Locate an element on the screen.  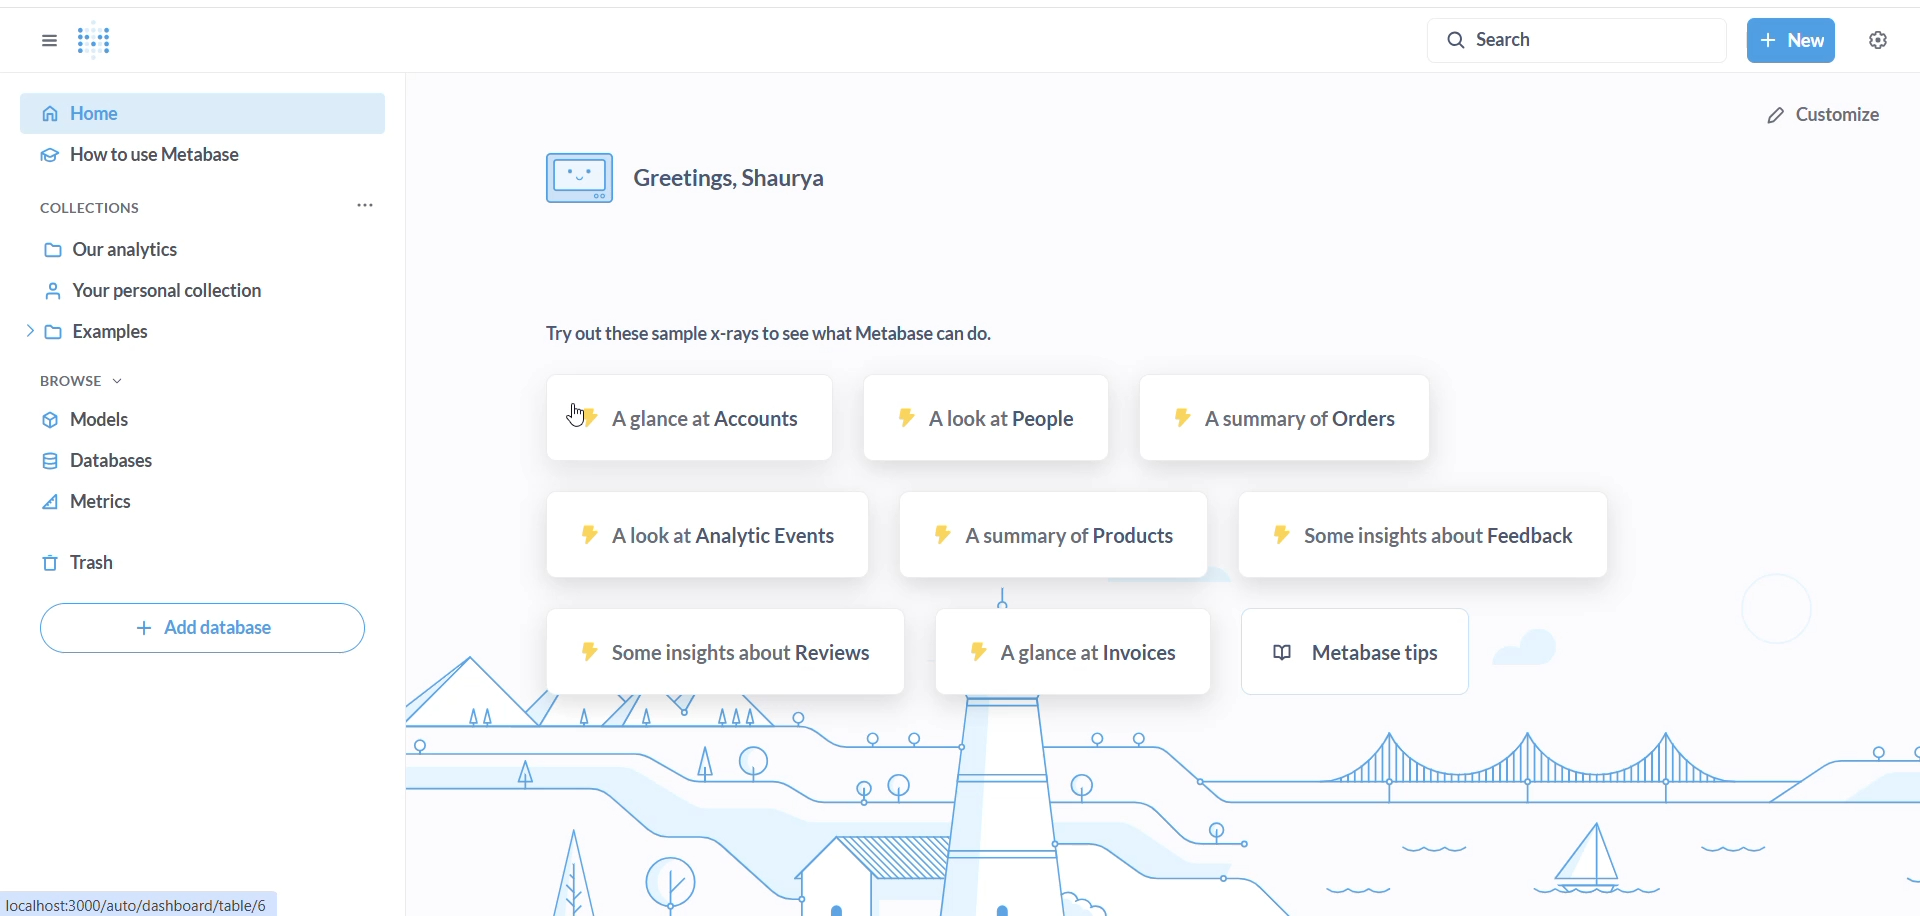
options is located at coordinates (44, 42).